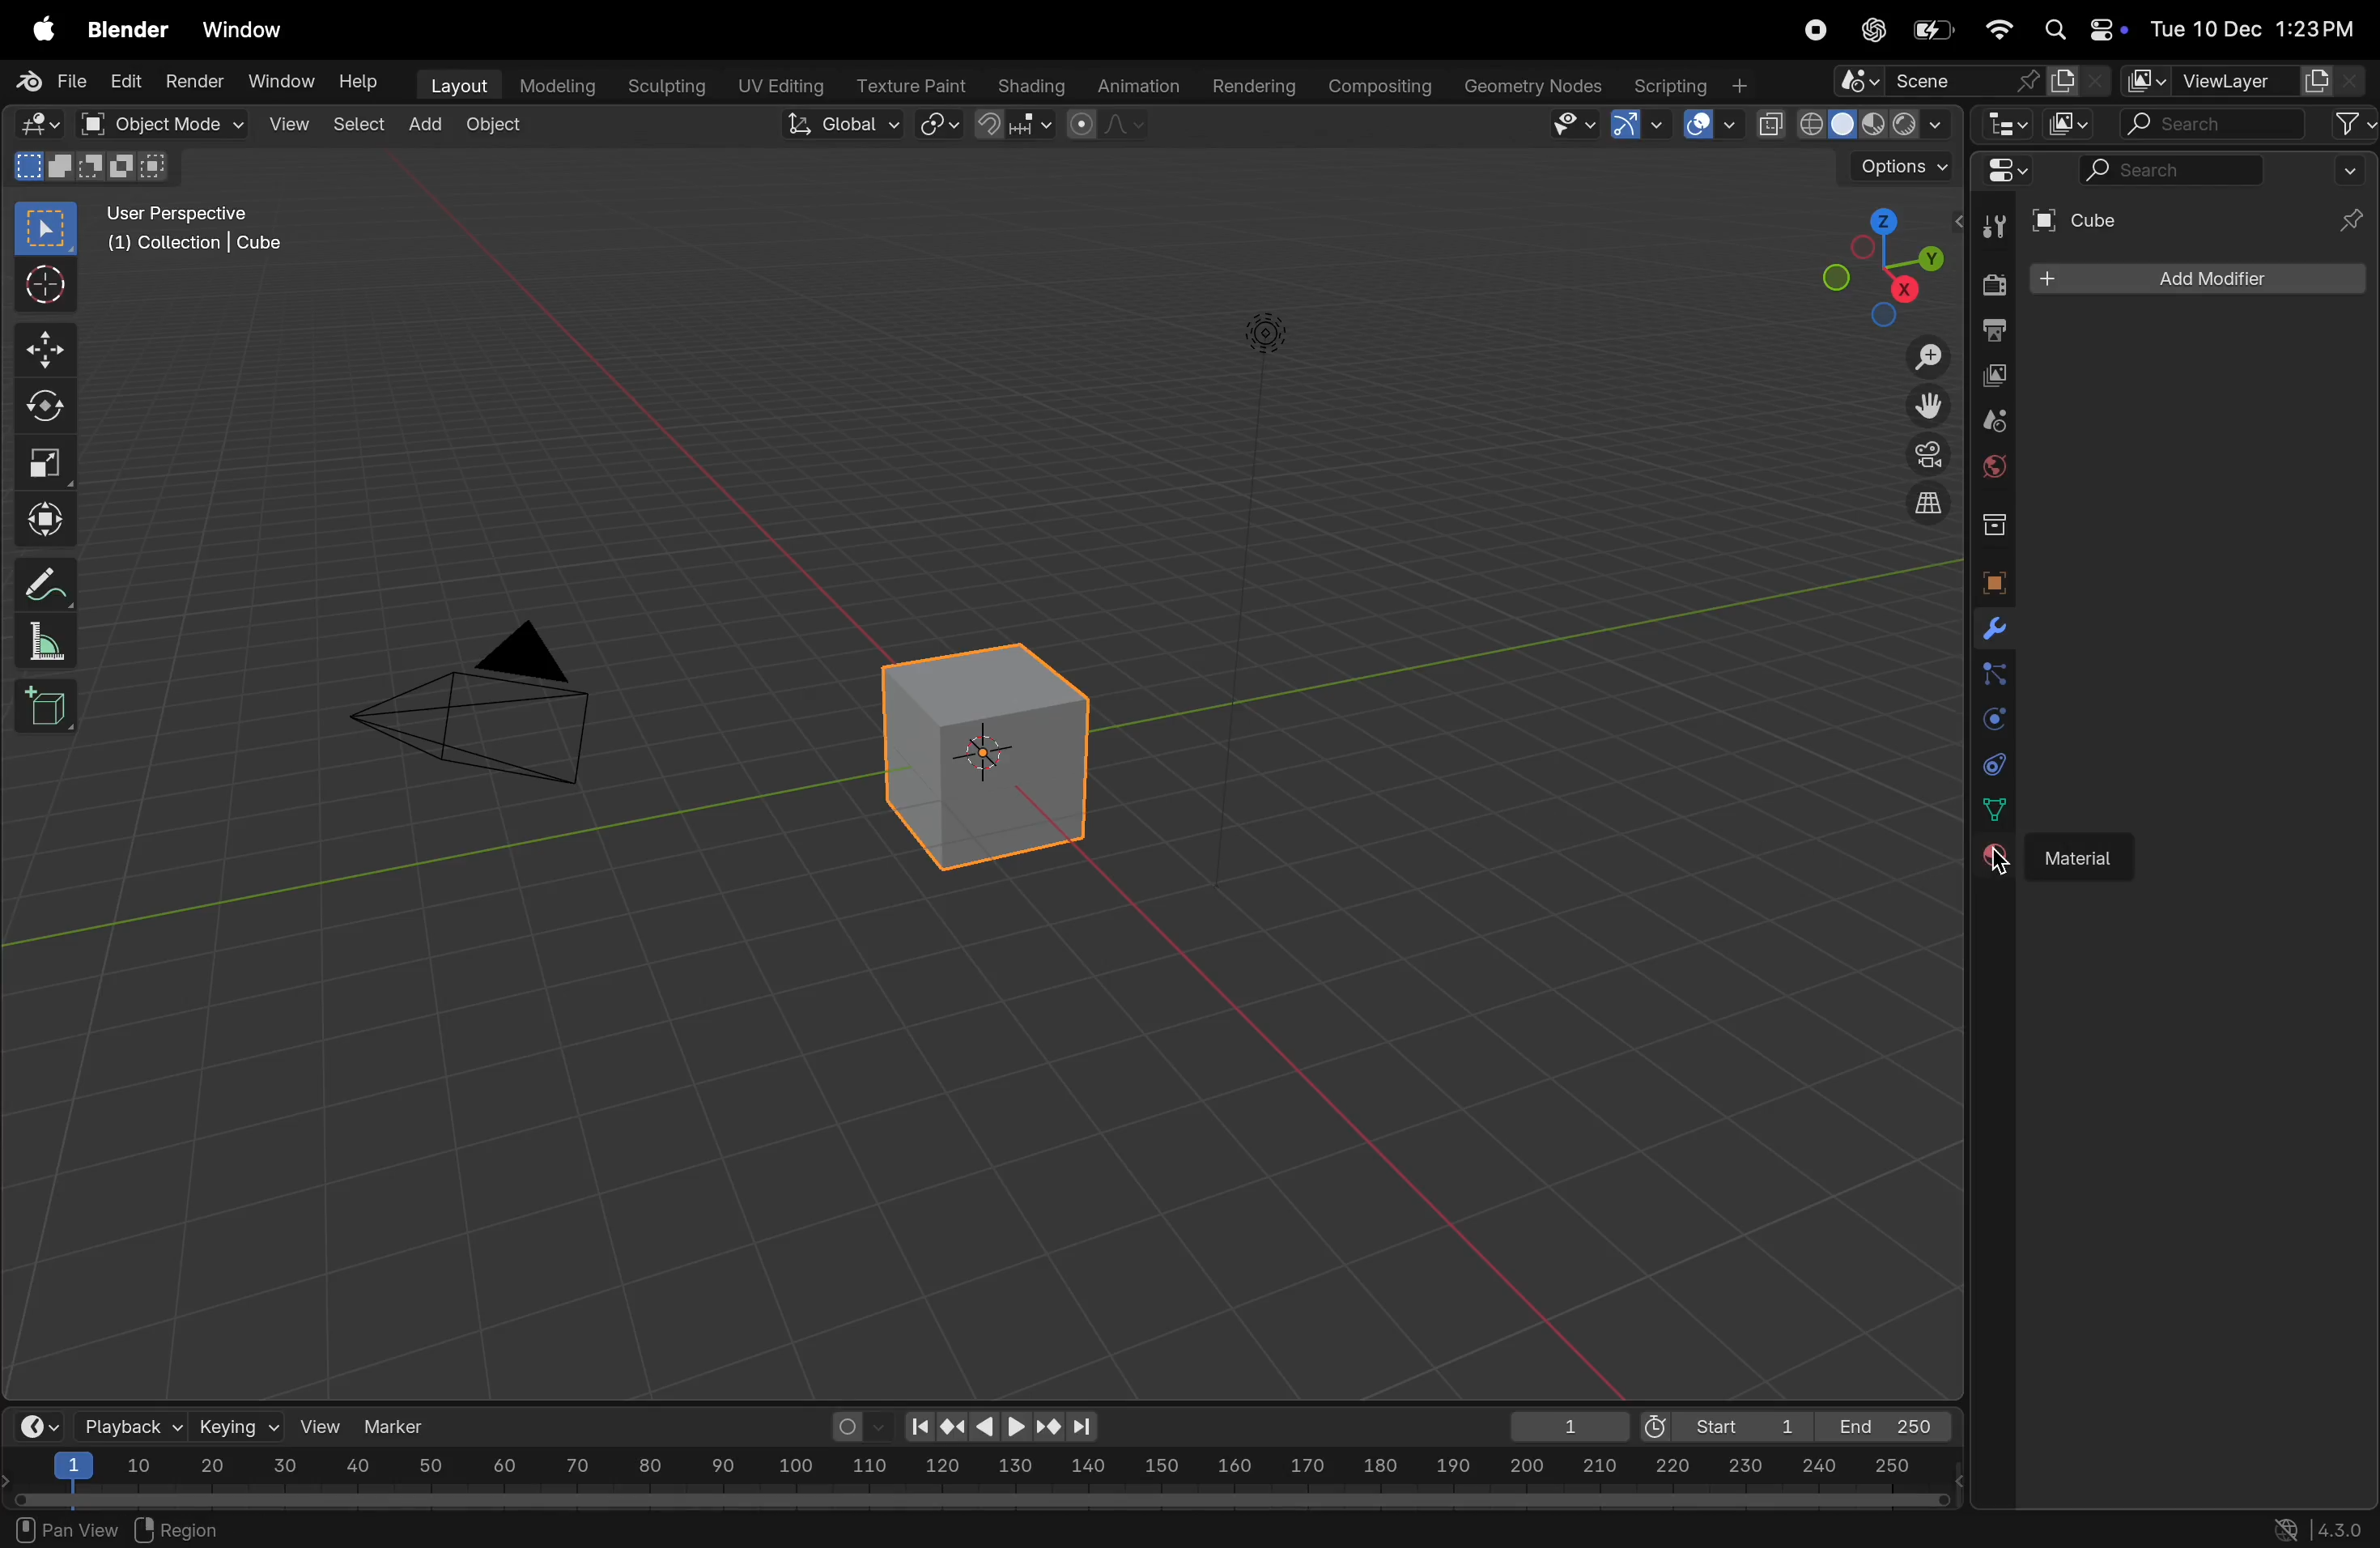 The height and width of the screenshot is (1548, 2380). I want to click on scale, so click(979, 1469).